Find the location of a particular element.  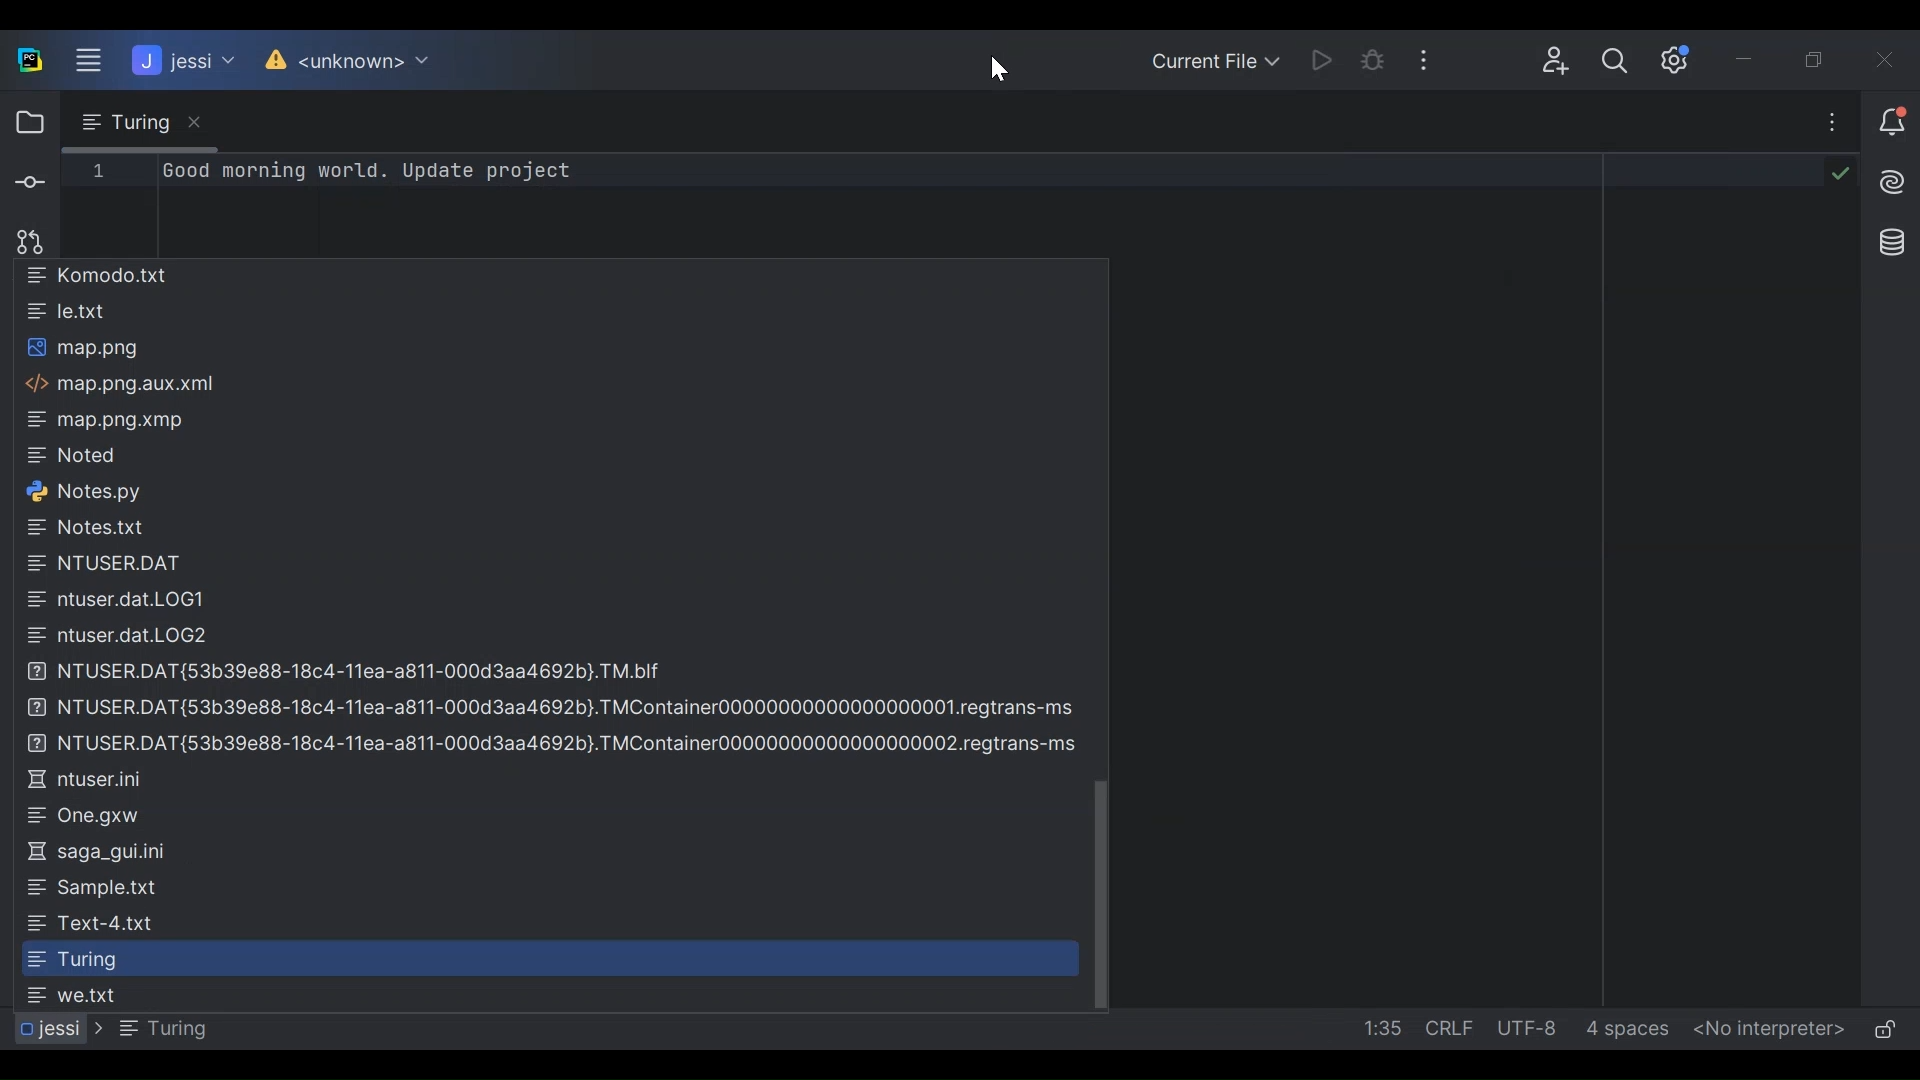

map.png.xmp is located at coordinates (107, 422).